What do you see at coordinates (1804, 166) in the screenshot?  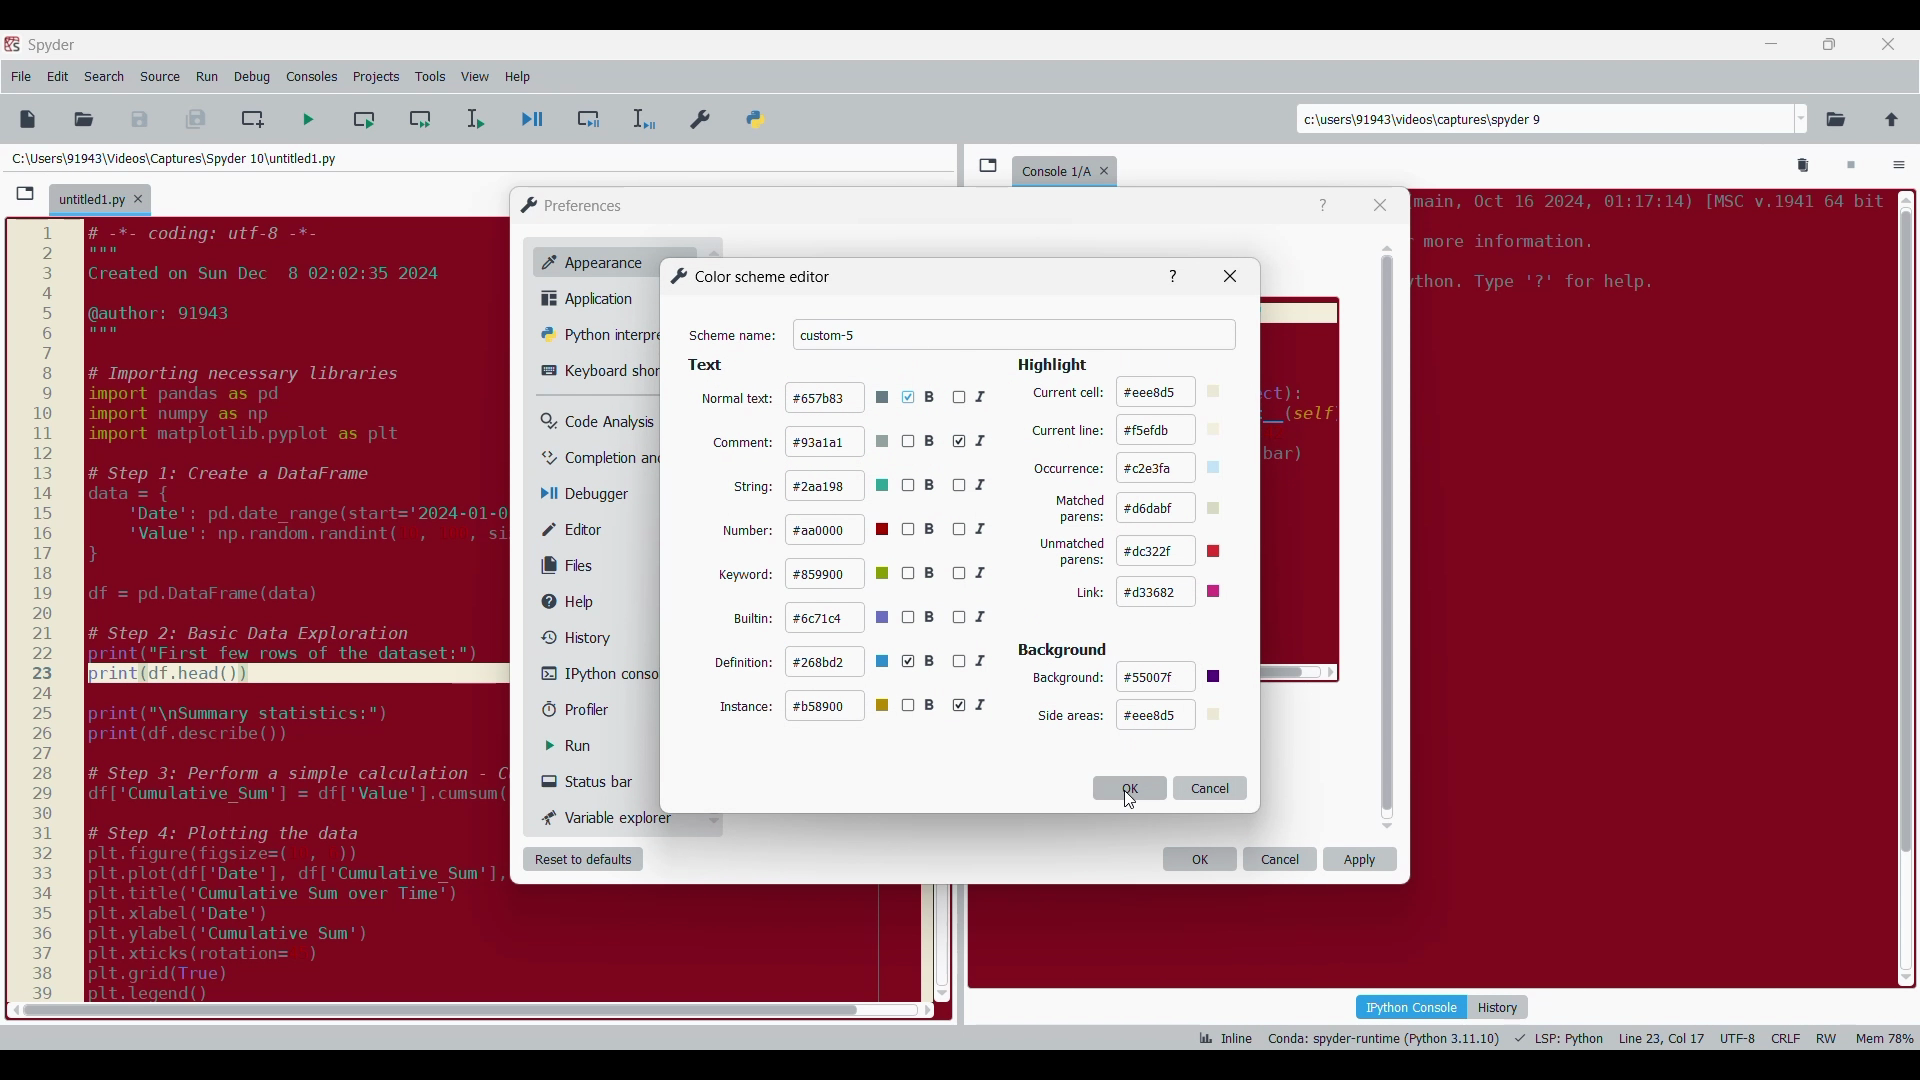 I see `Remove all variables from namespace` at bounding box center [1804, 166].